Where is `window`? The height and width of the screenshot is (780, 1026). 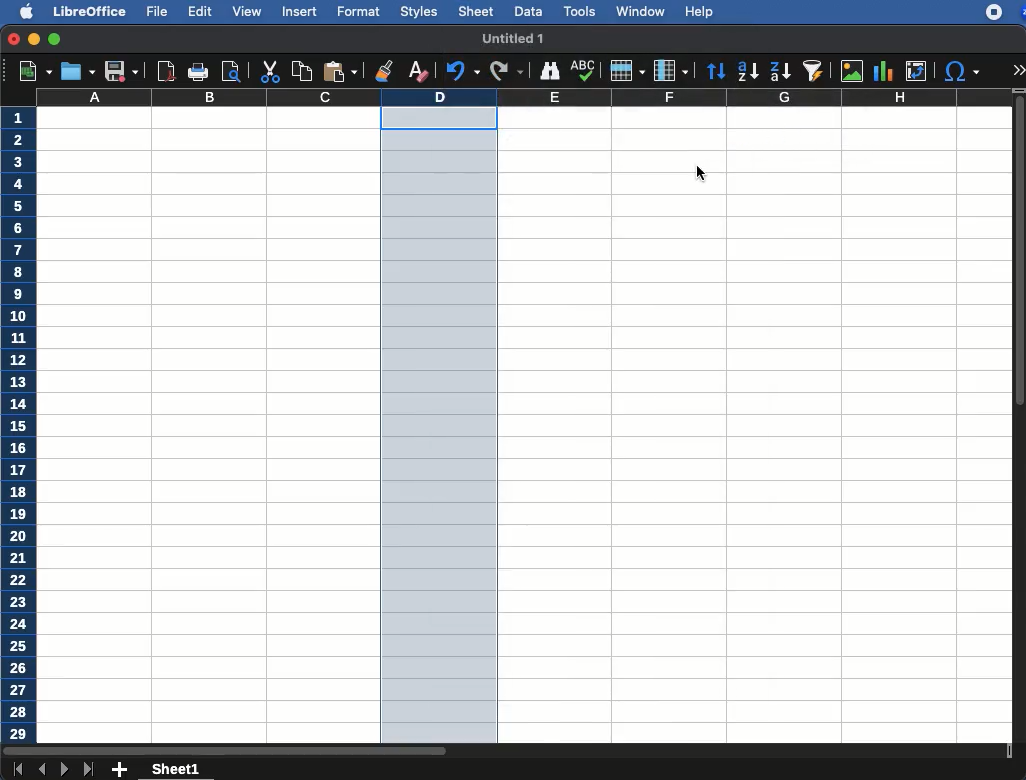
window is located at coordinates (639, 11).